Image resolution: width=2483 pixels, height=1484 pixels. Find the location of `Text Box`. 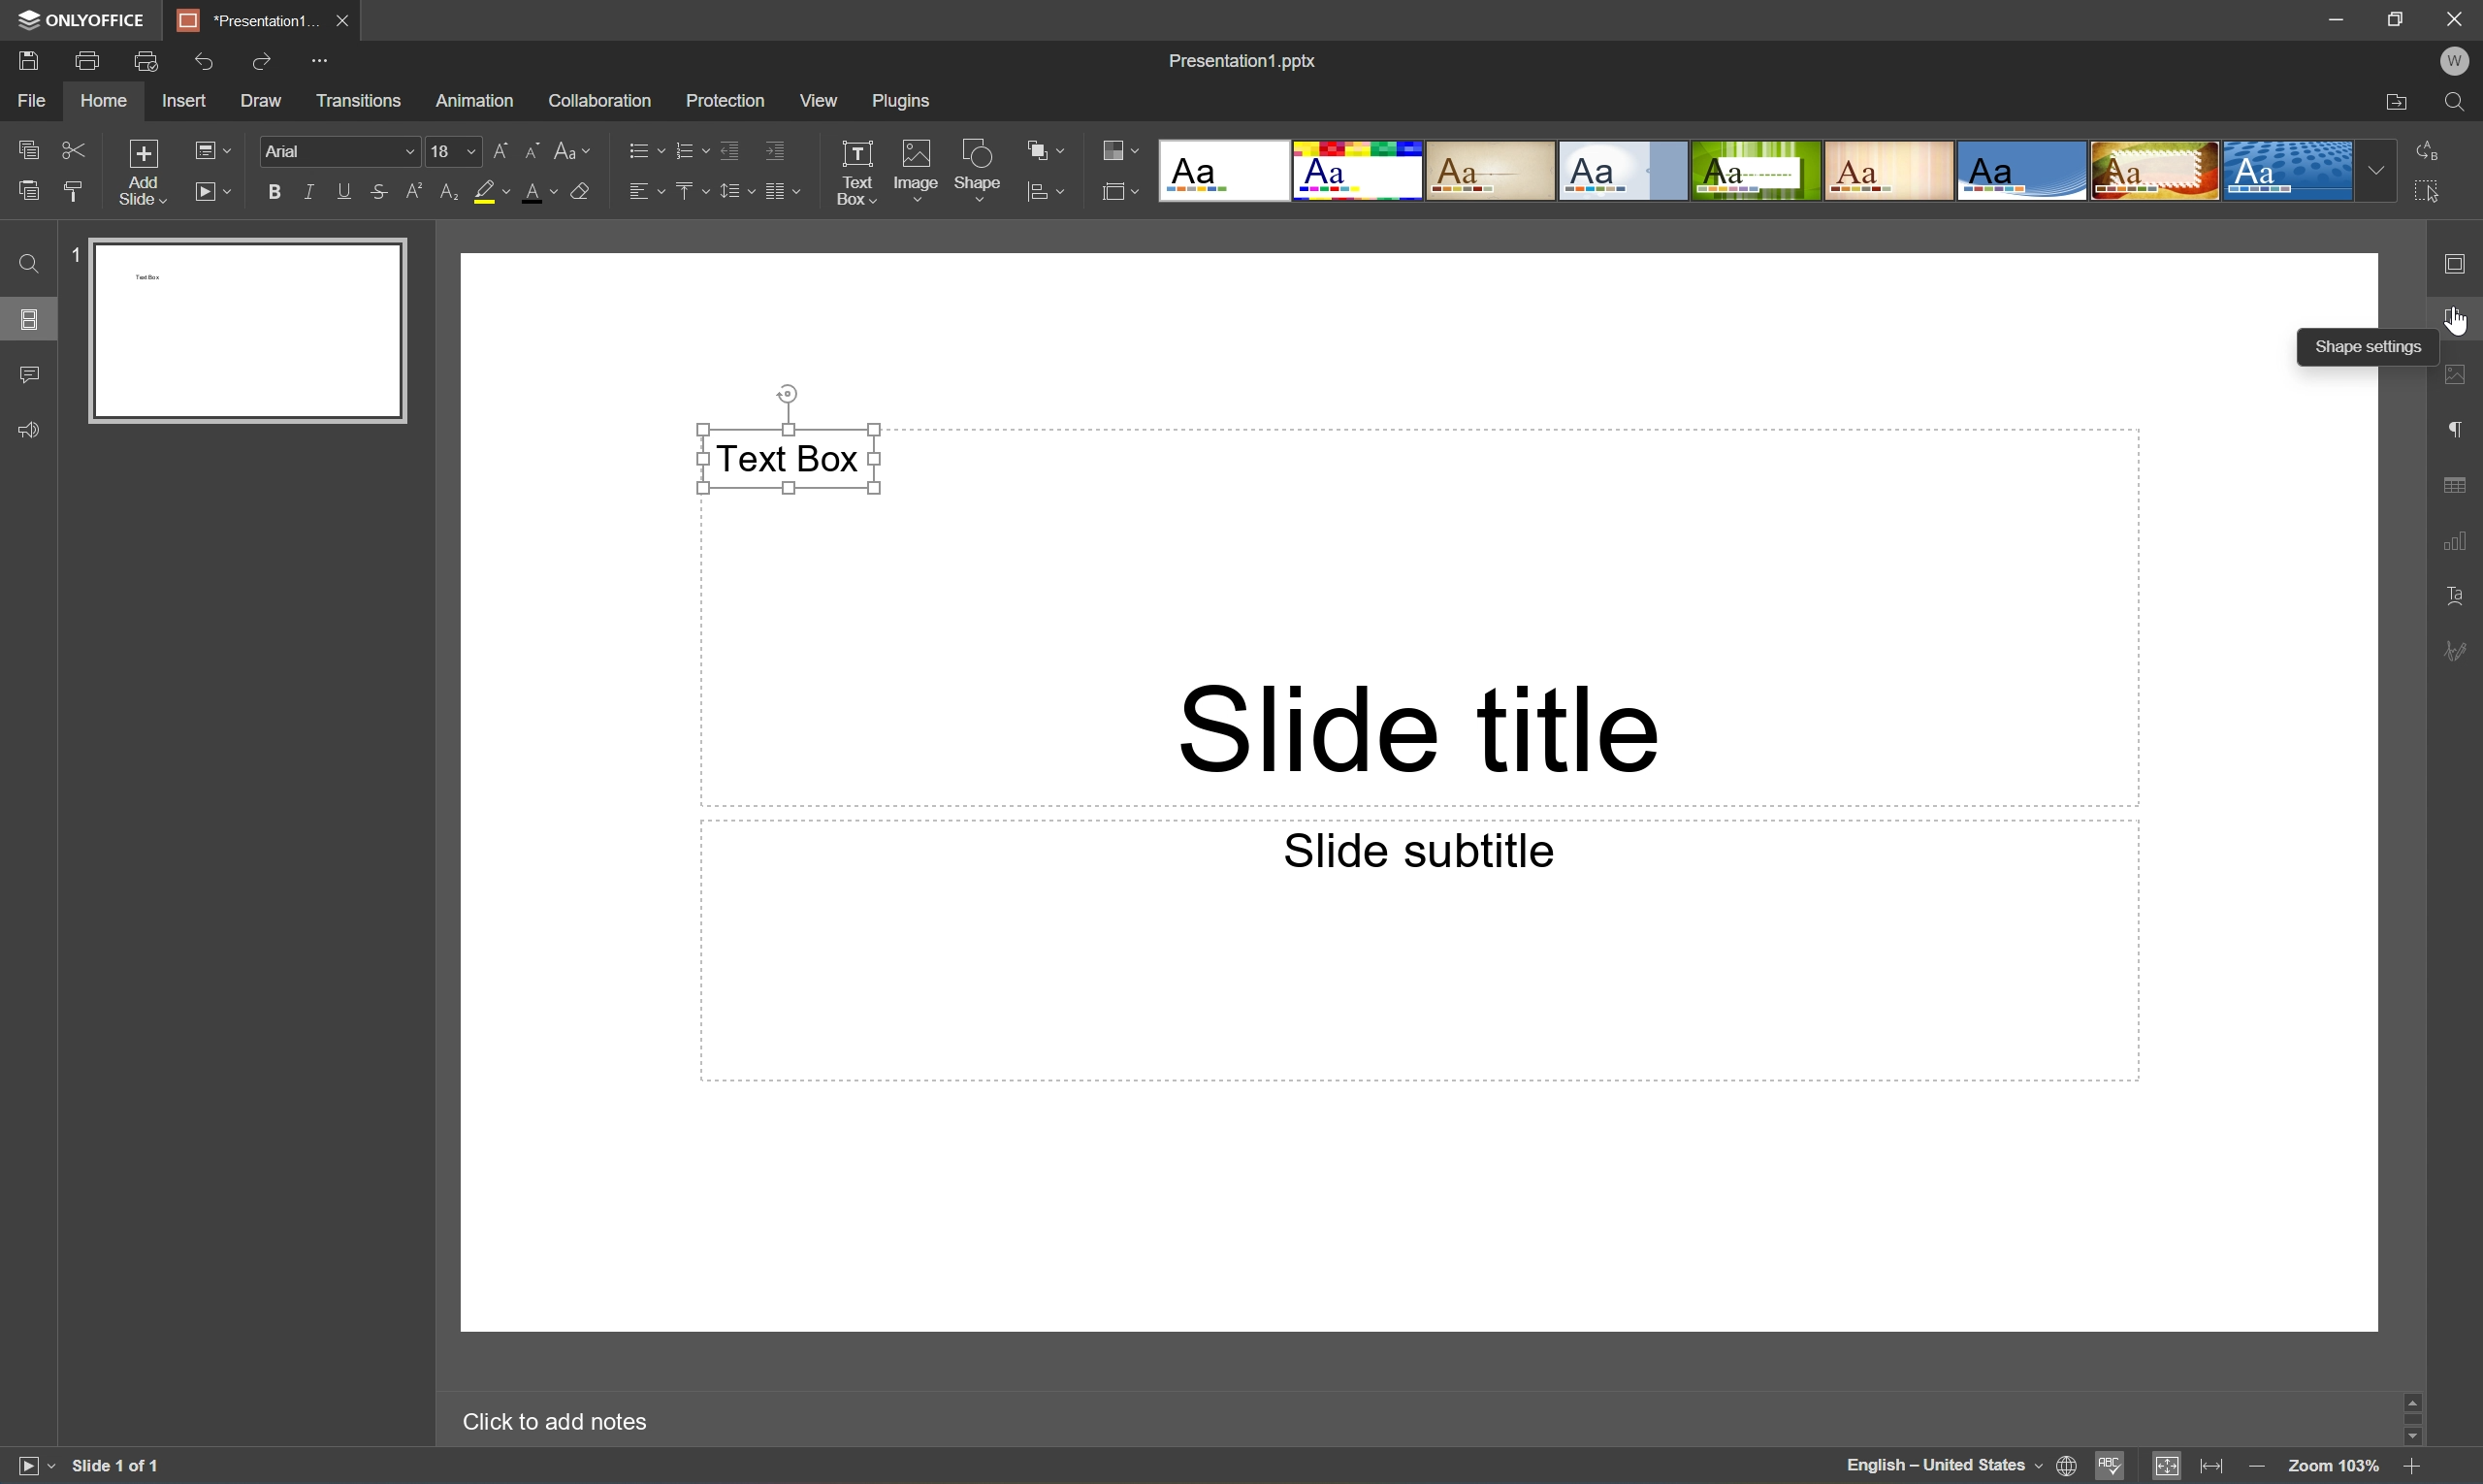

Text Box is located at coordinates (798, 454).